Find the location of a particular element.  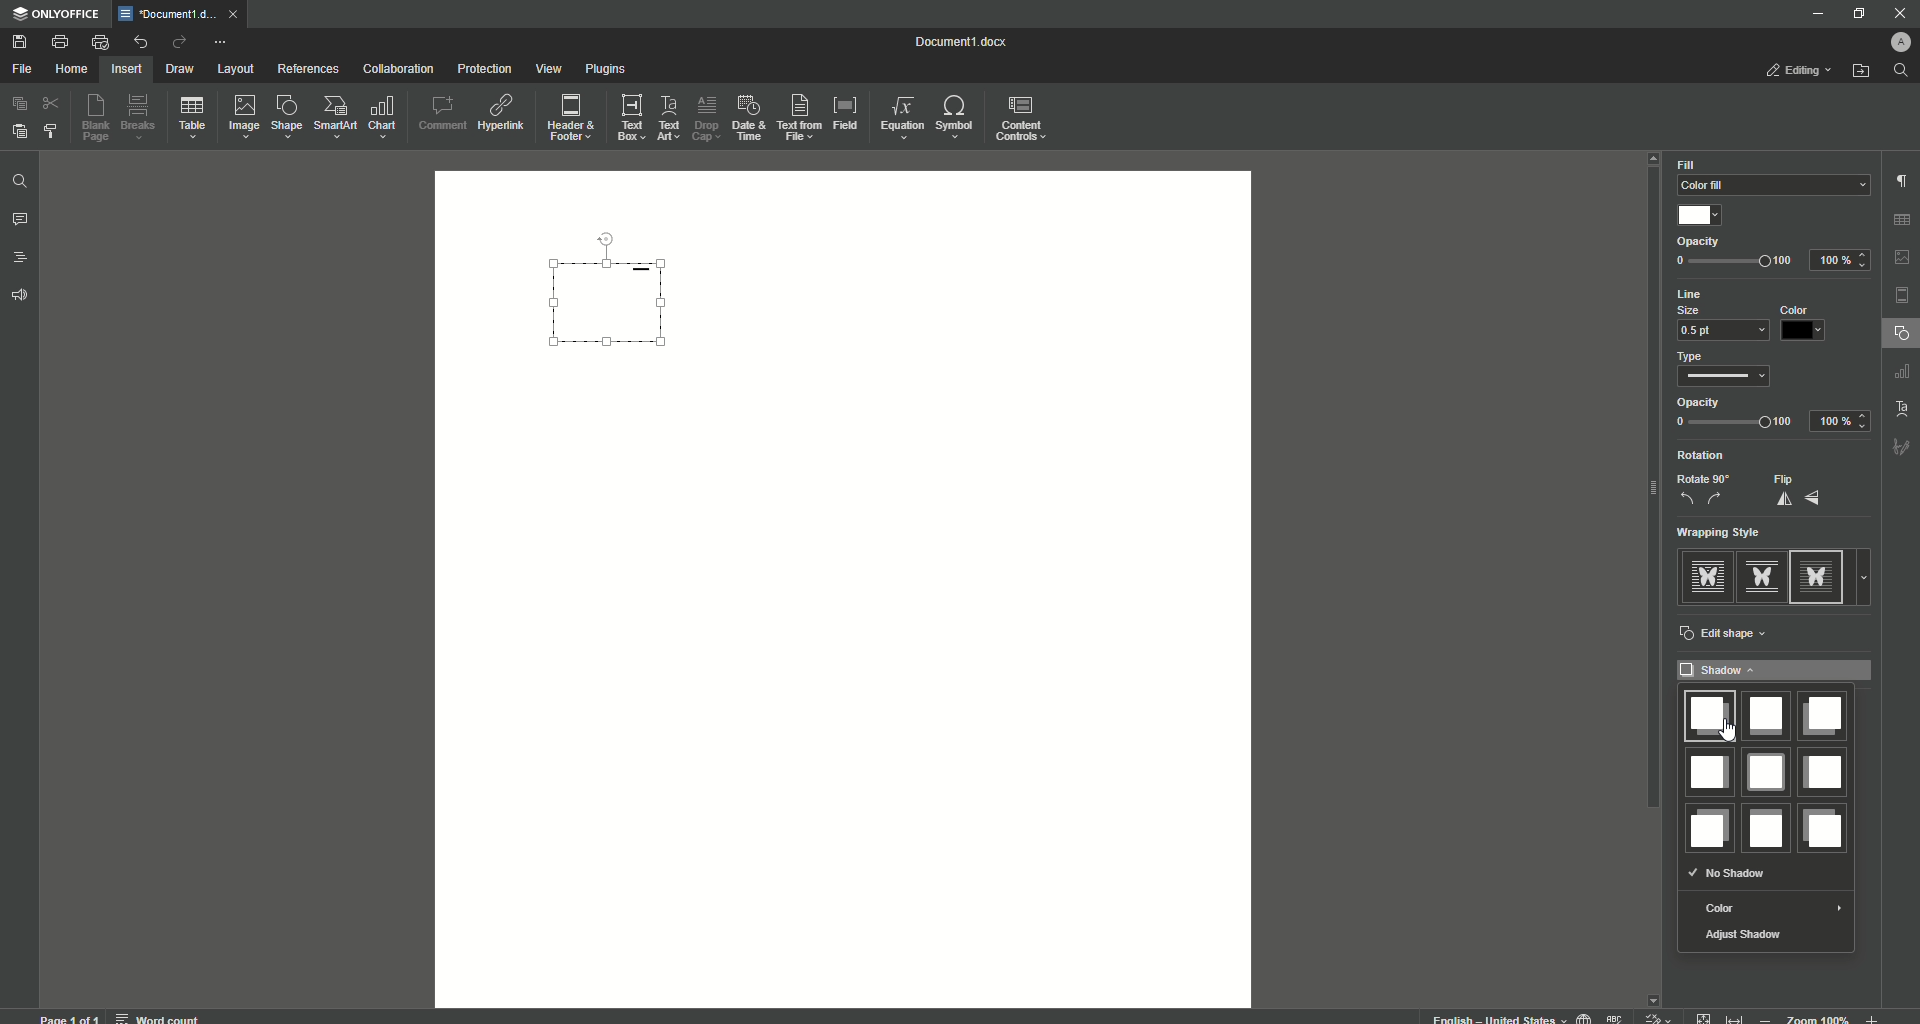

set document language is located at coordinates (1584, 1016).